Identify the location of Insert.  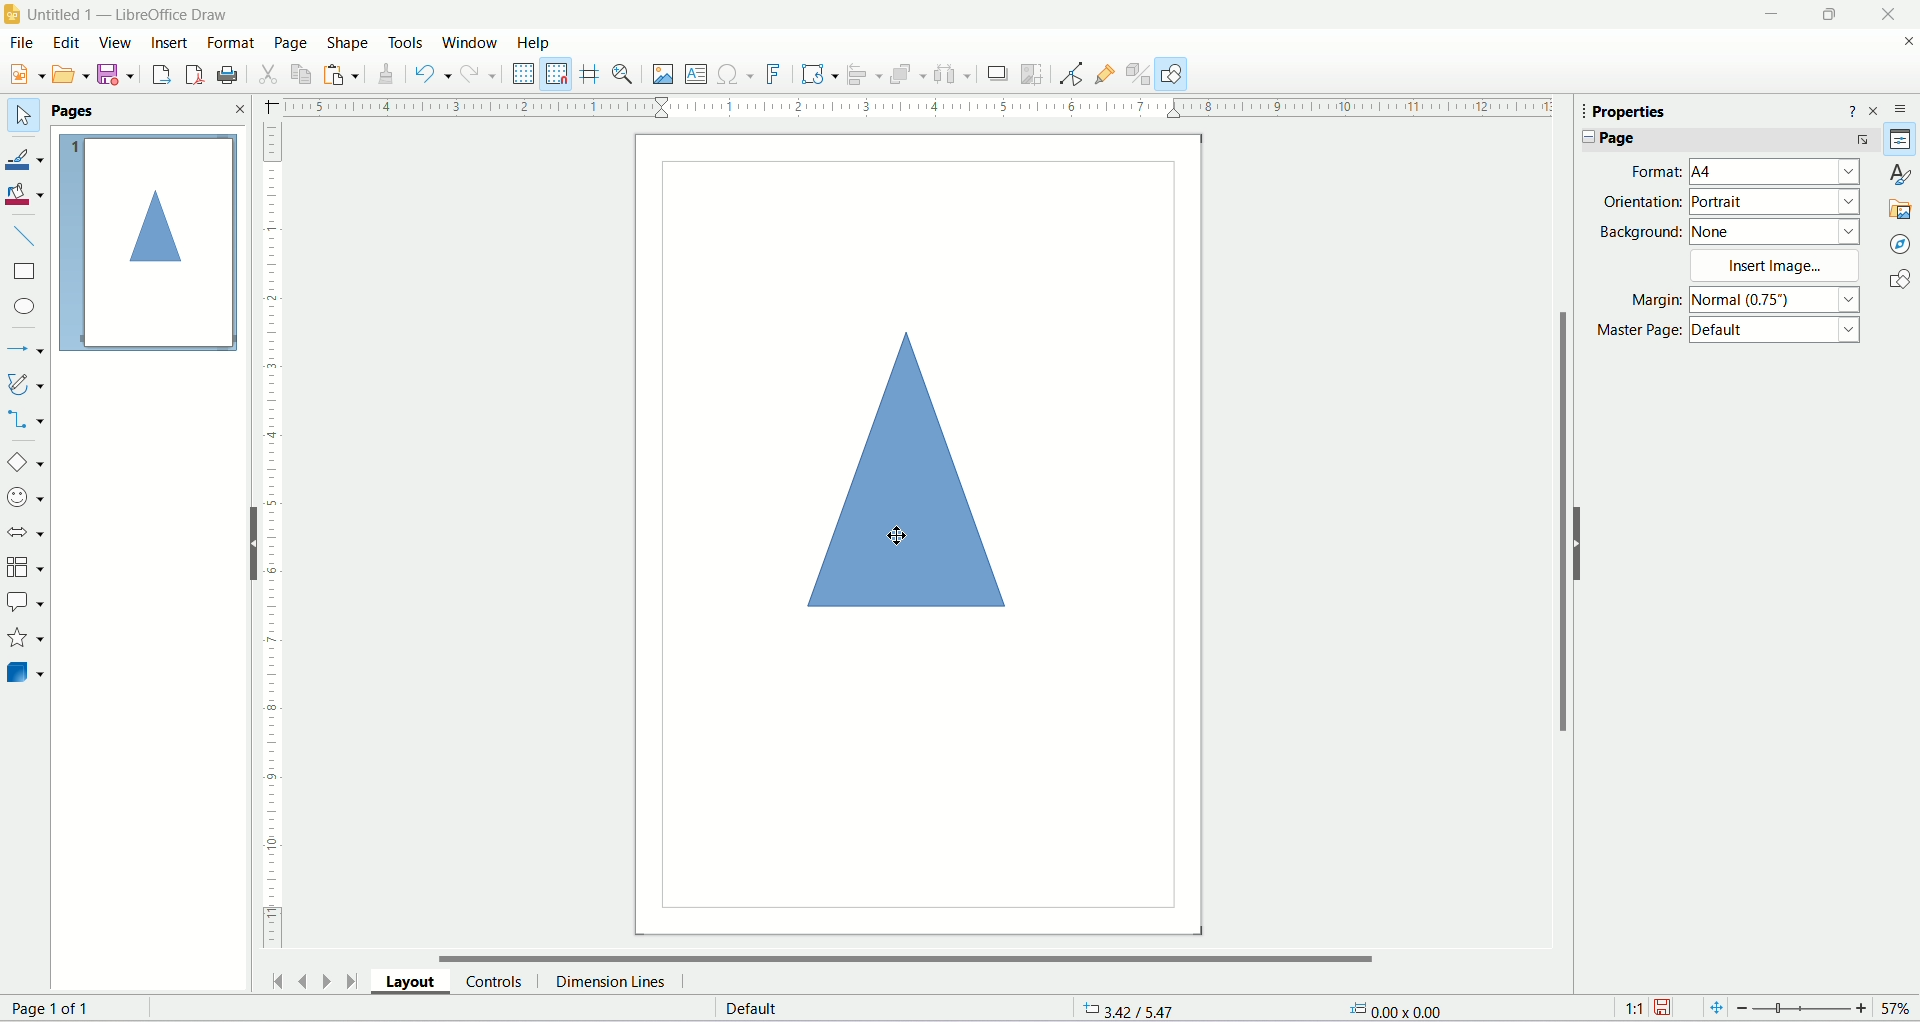
(169, 43).